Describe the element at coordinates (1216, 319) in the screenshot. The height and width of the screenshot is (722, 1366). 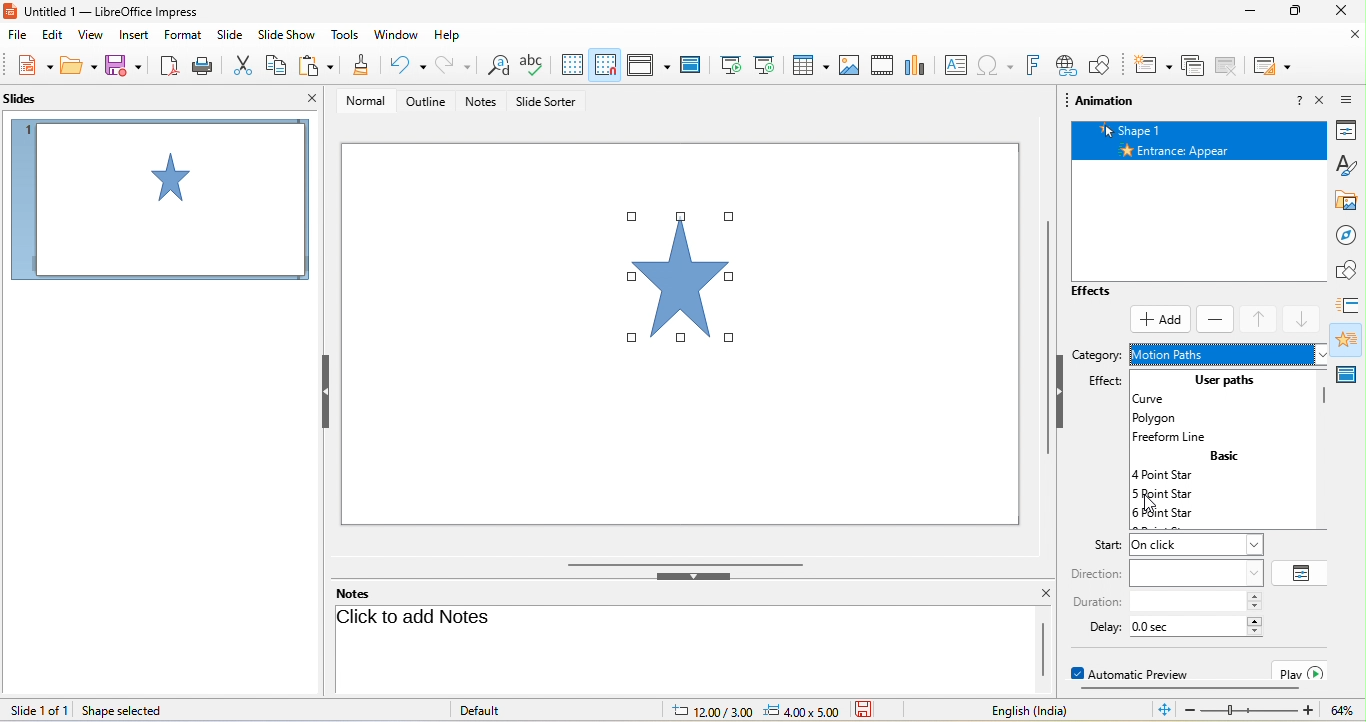
I see `remove effect` at that location.